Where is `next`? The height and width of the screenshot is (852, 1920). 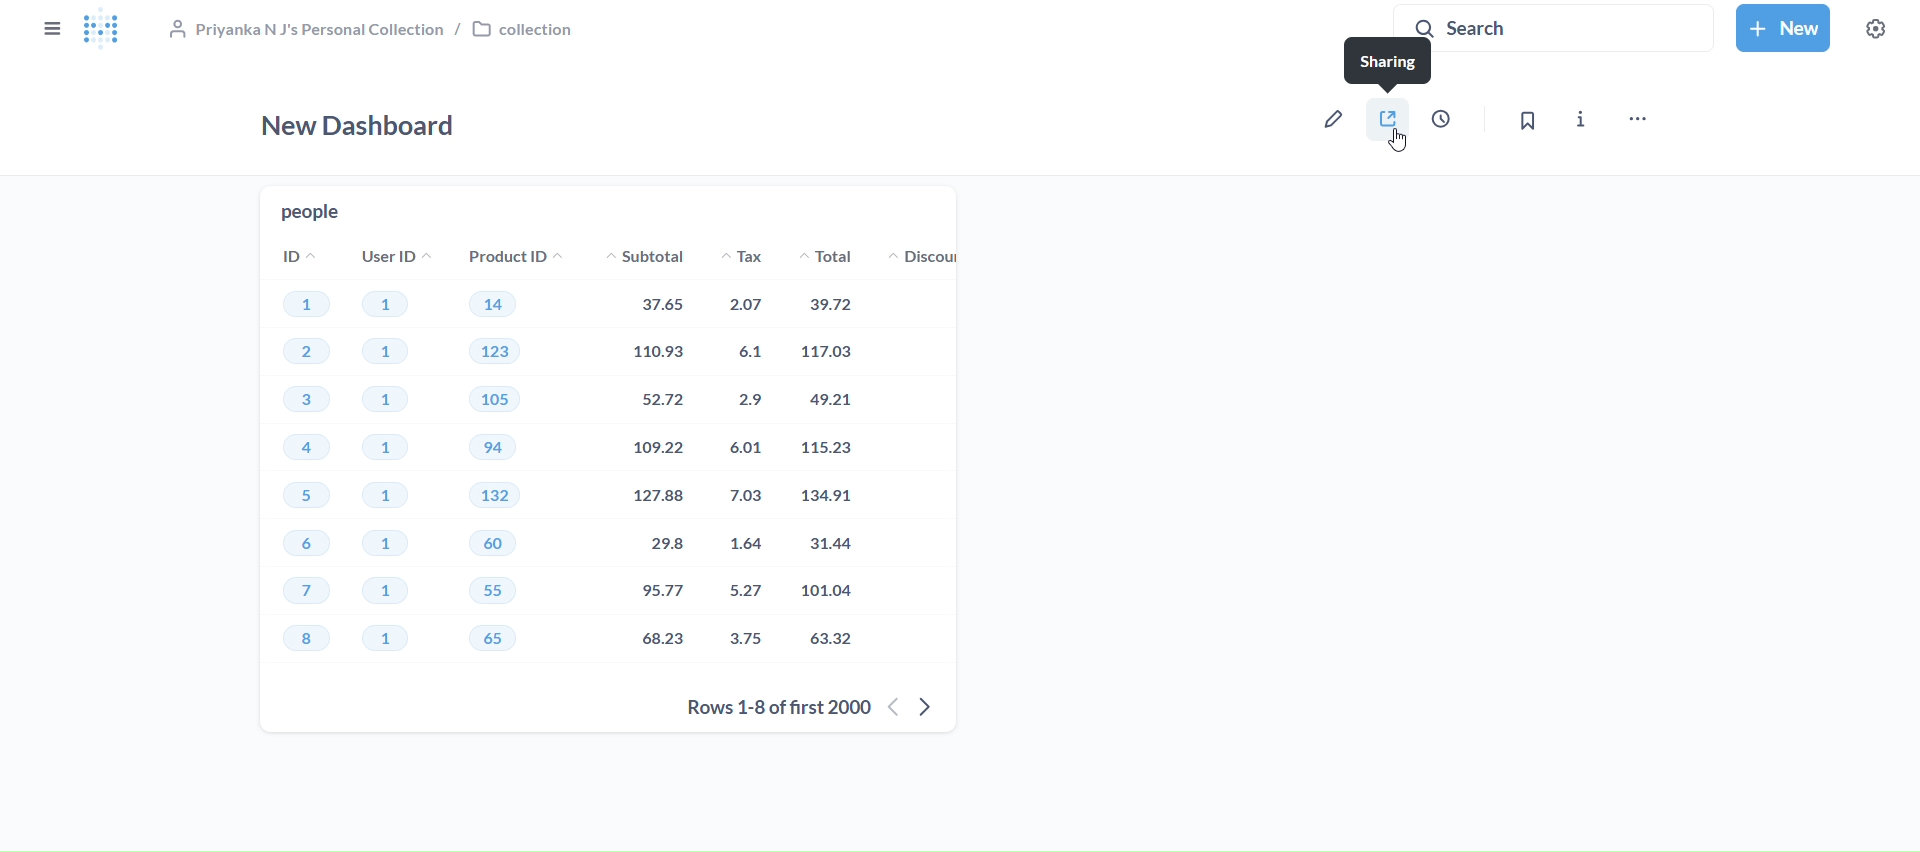 next is located at coordinates (930, 710).